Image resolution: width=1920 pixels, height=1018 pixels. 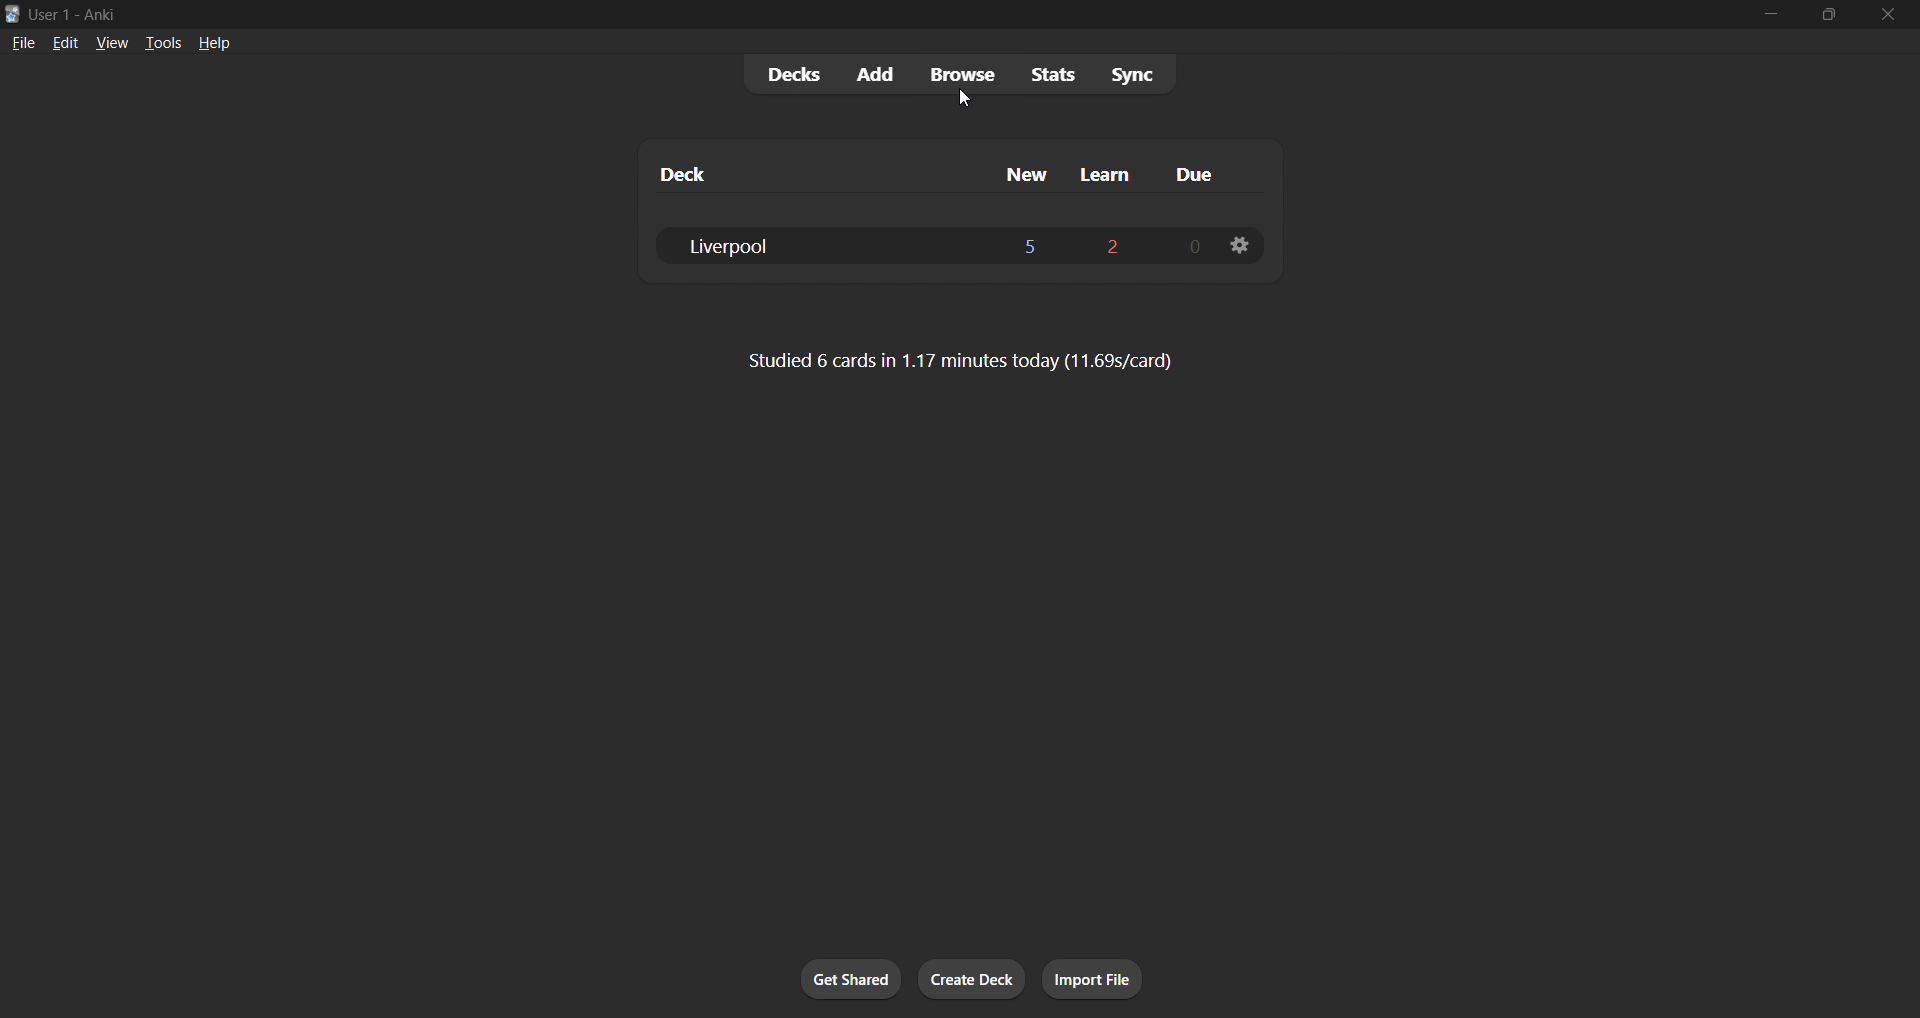 I want to click on learn cards, so click(x=1108, y=171).